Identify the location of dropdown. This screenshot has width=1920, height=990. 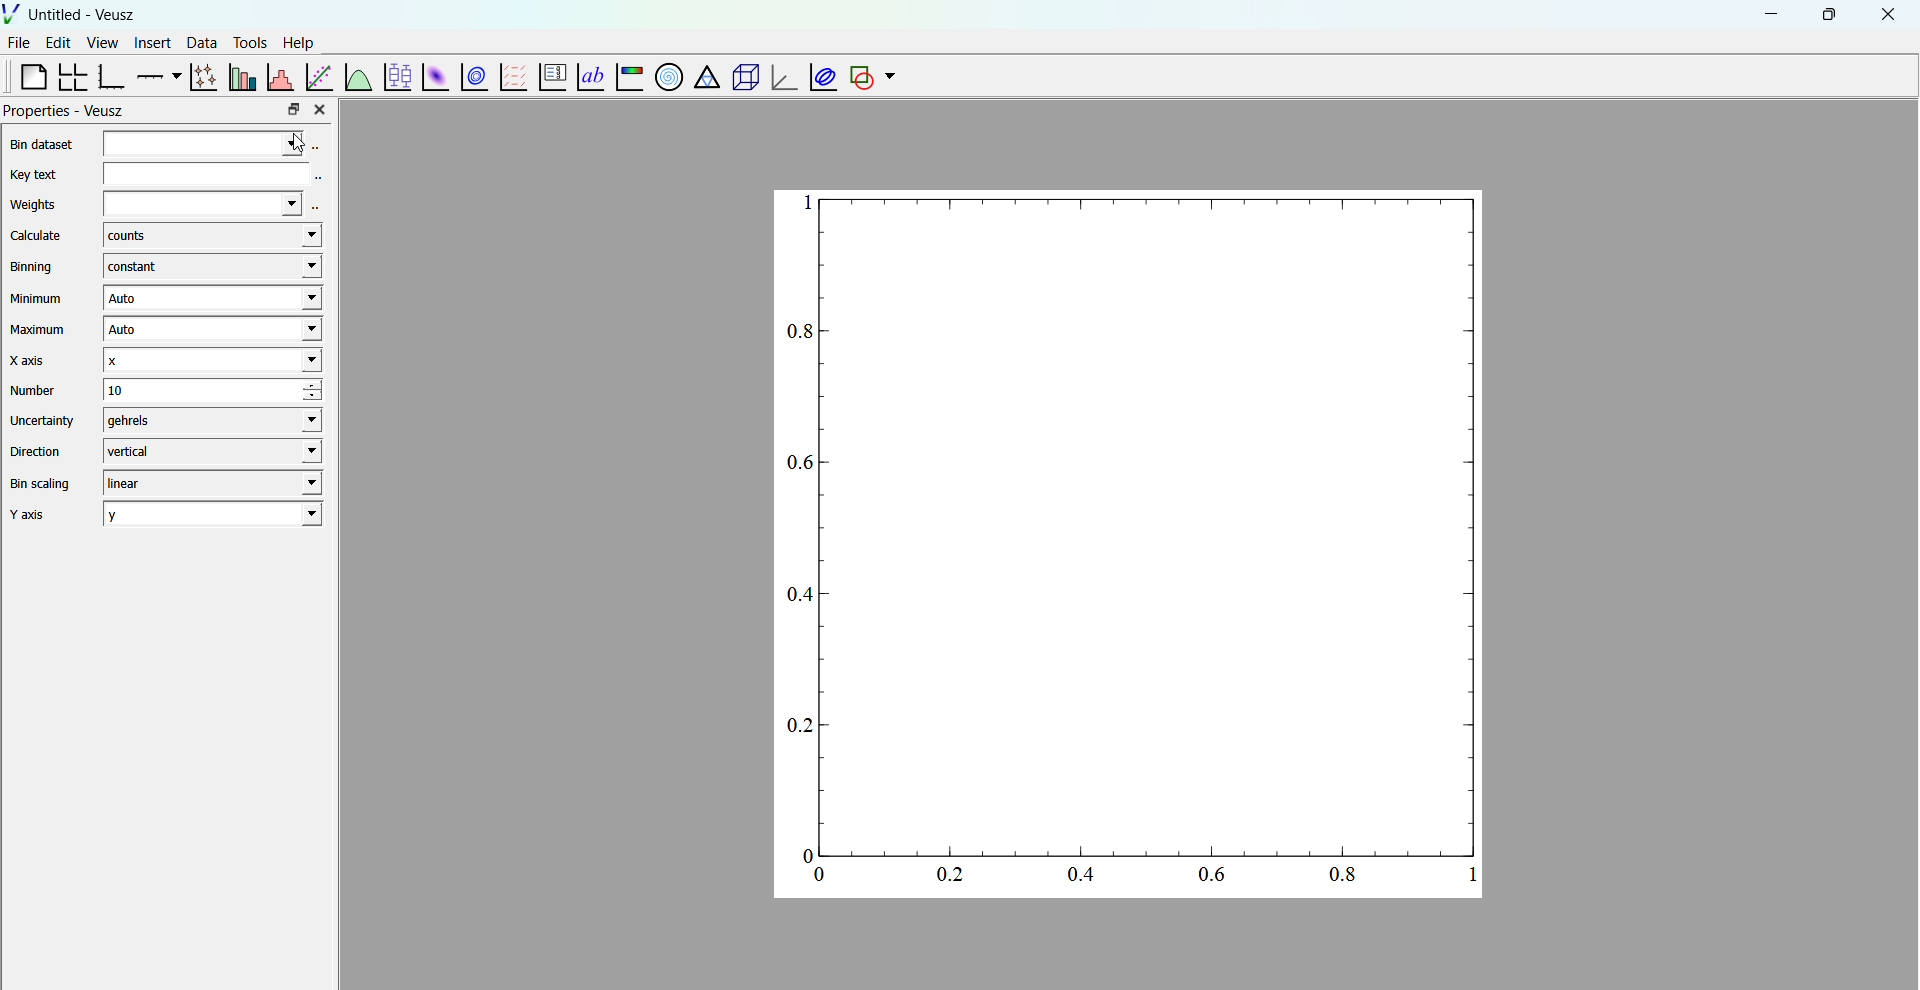
(890, 77).